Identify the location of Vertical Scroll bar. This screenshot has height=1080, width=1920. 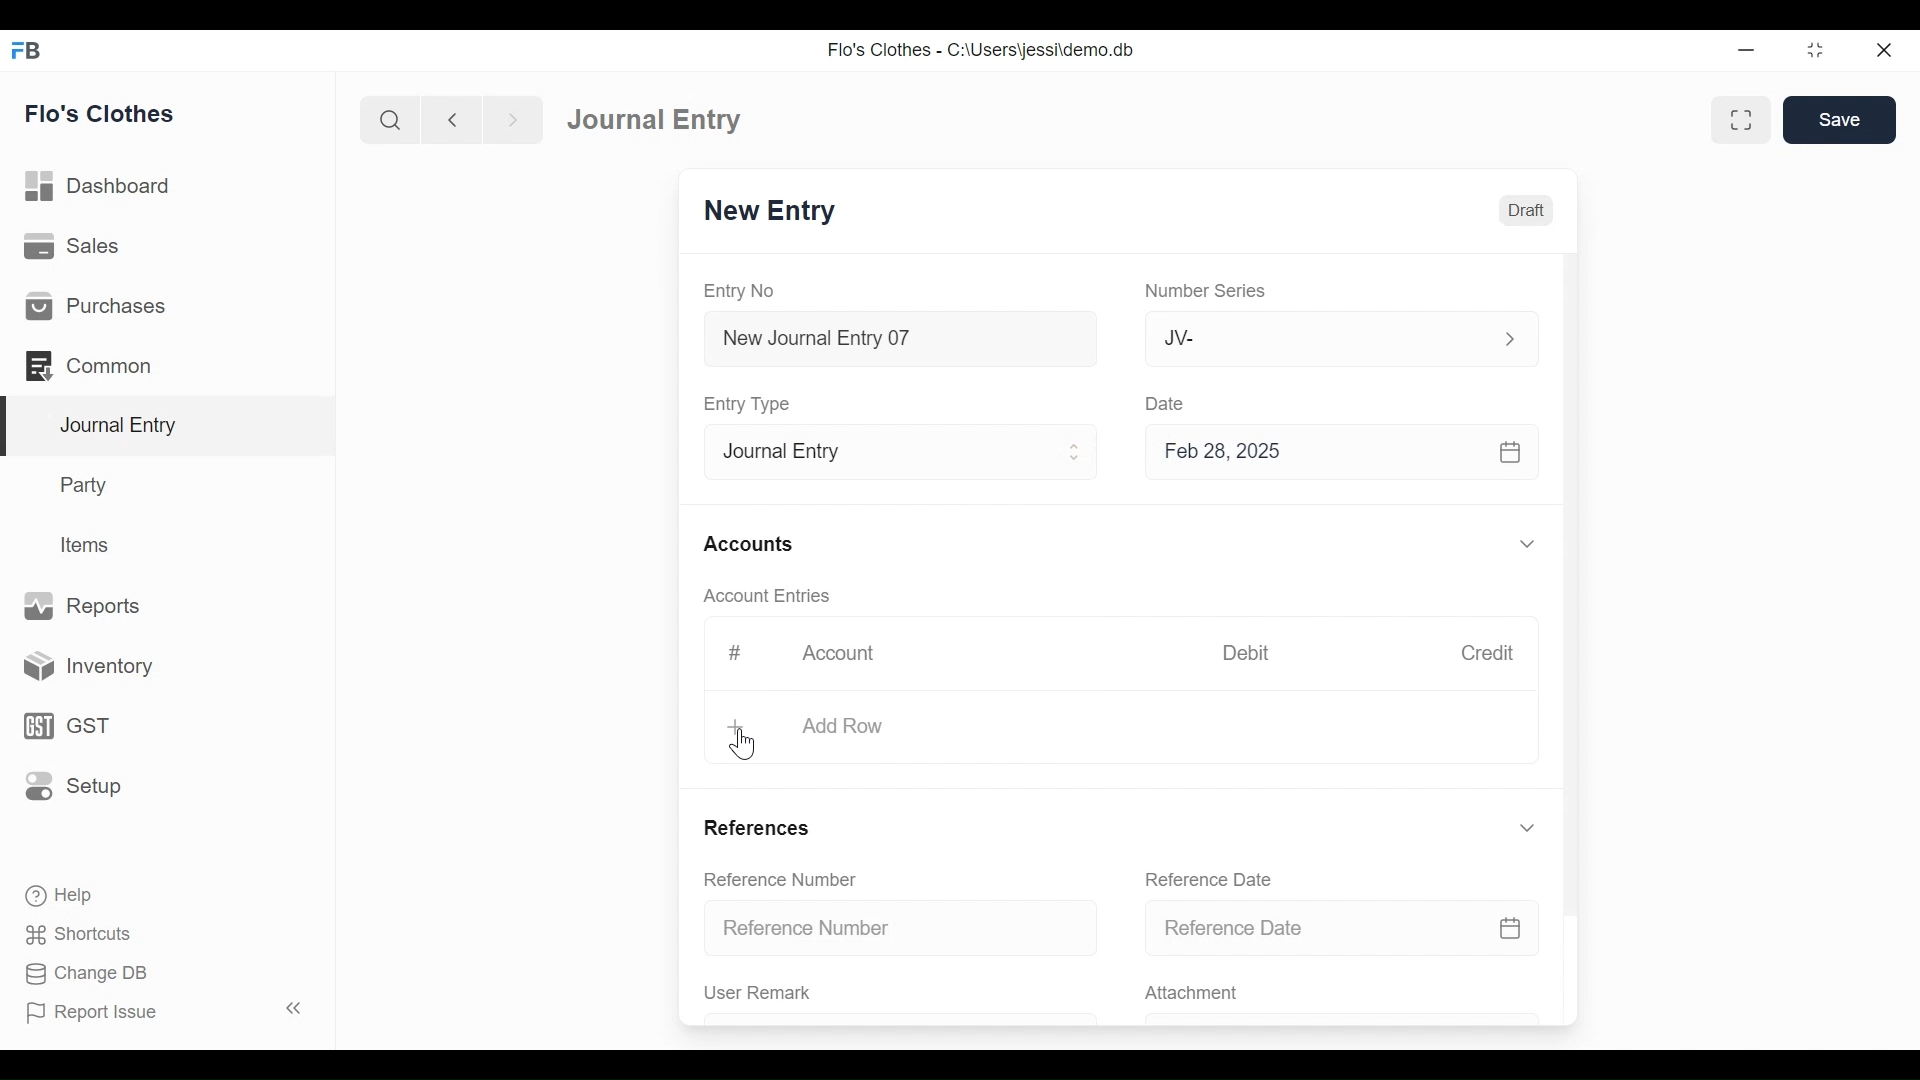
(1573, 564).